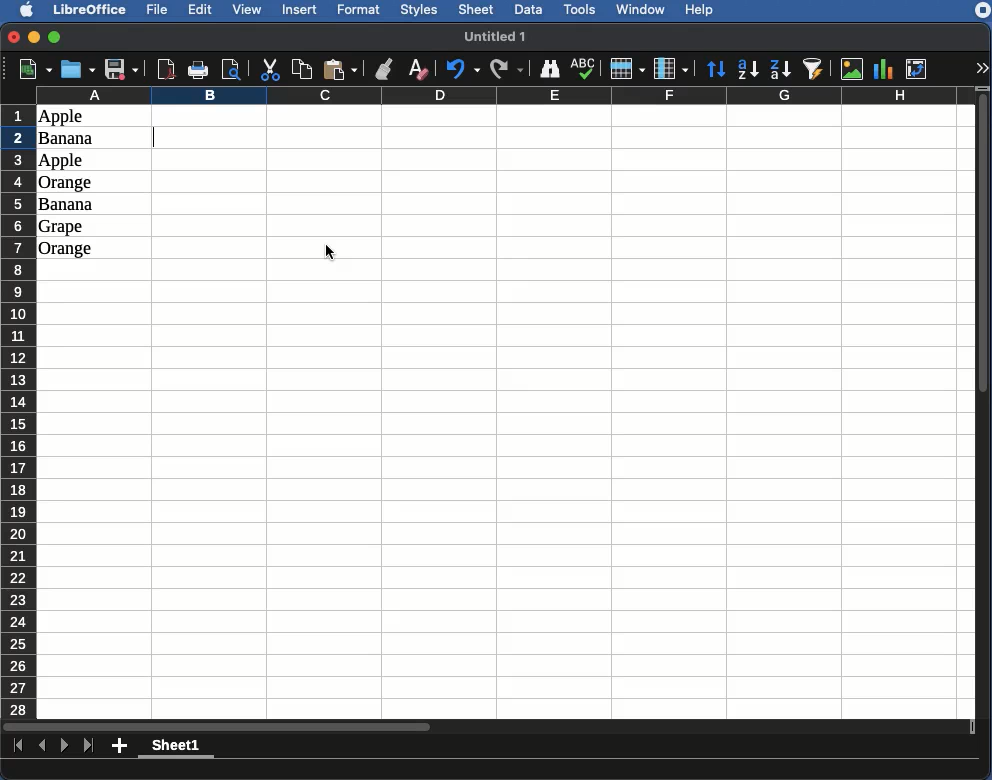 This screenshot has width=992, height=780. What do you see at coordinates (331, 253) in the screenshot?
I see `Cursor` at bounding box center [331, 253].